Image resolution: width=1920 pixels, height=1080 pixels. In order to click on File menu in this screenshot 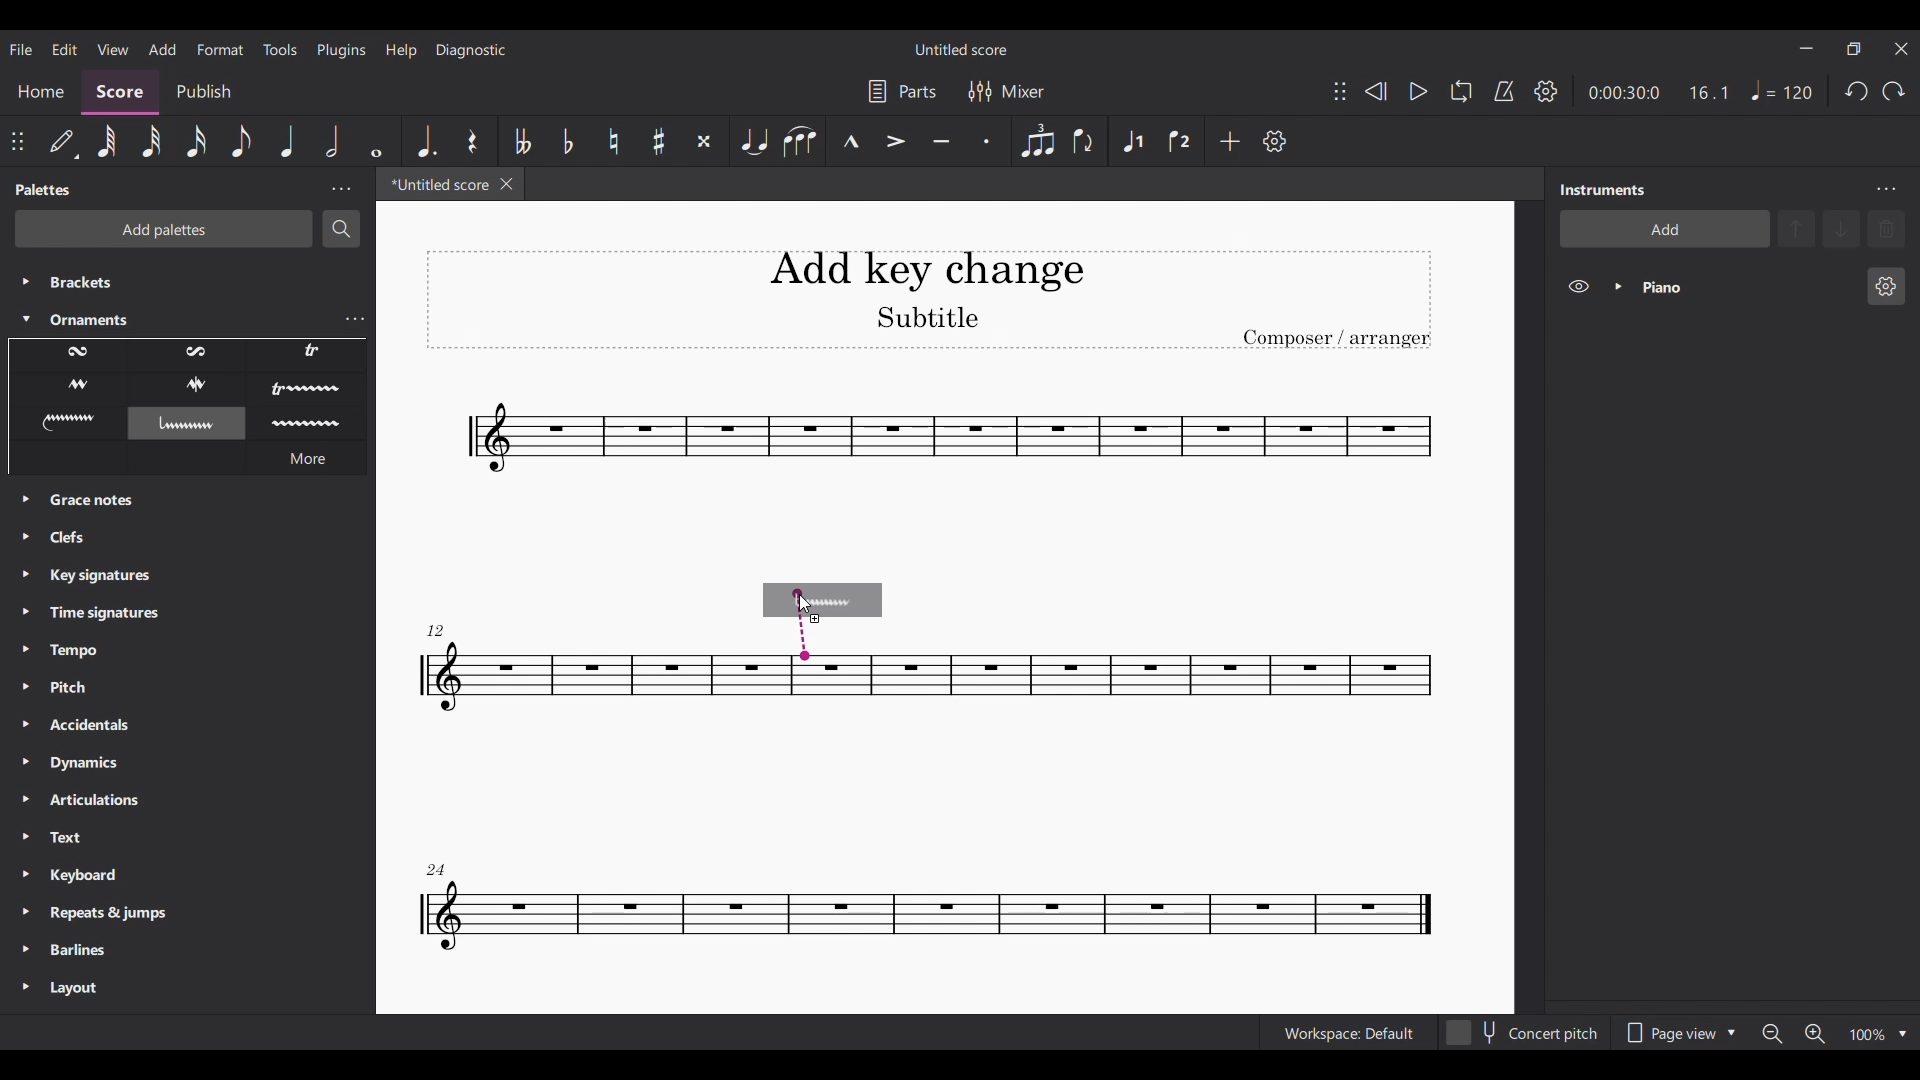, I will do `click(21, 48)`.